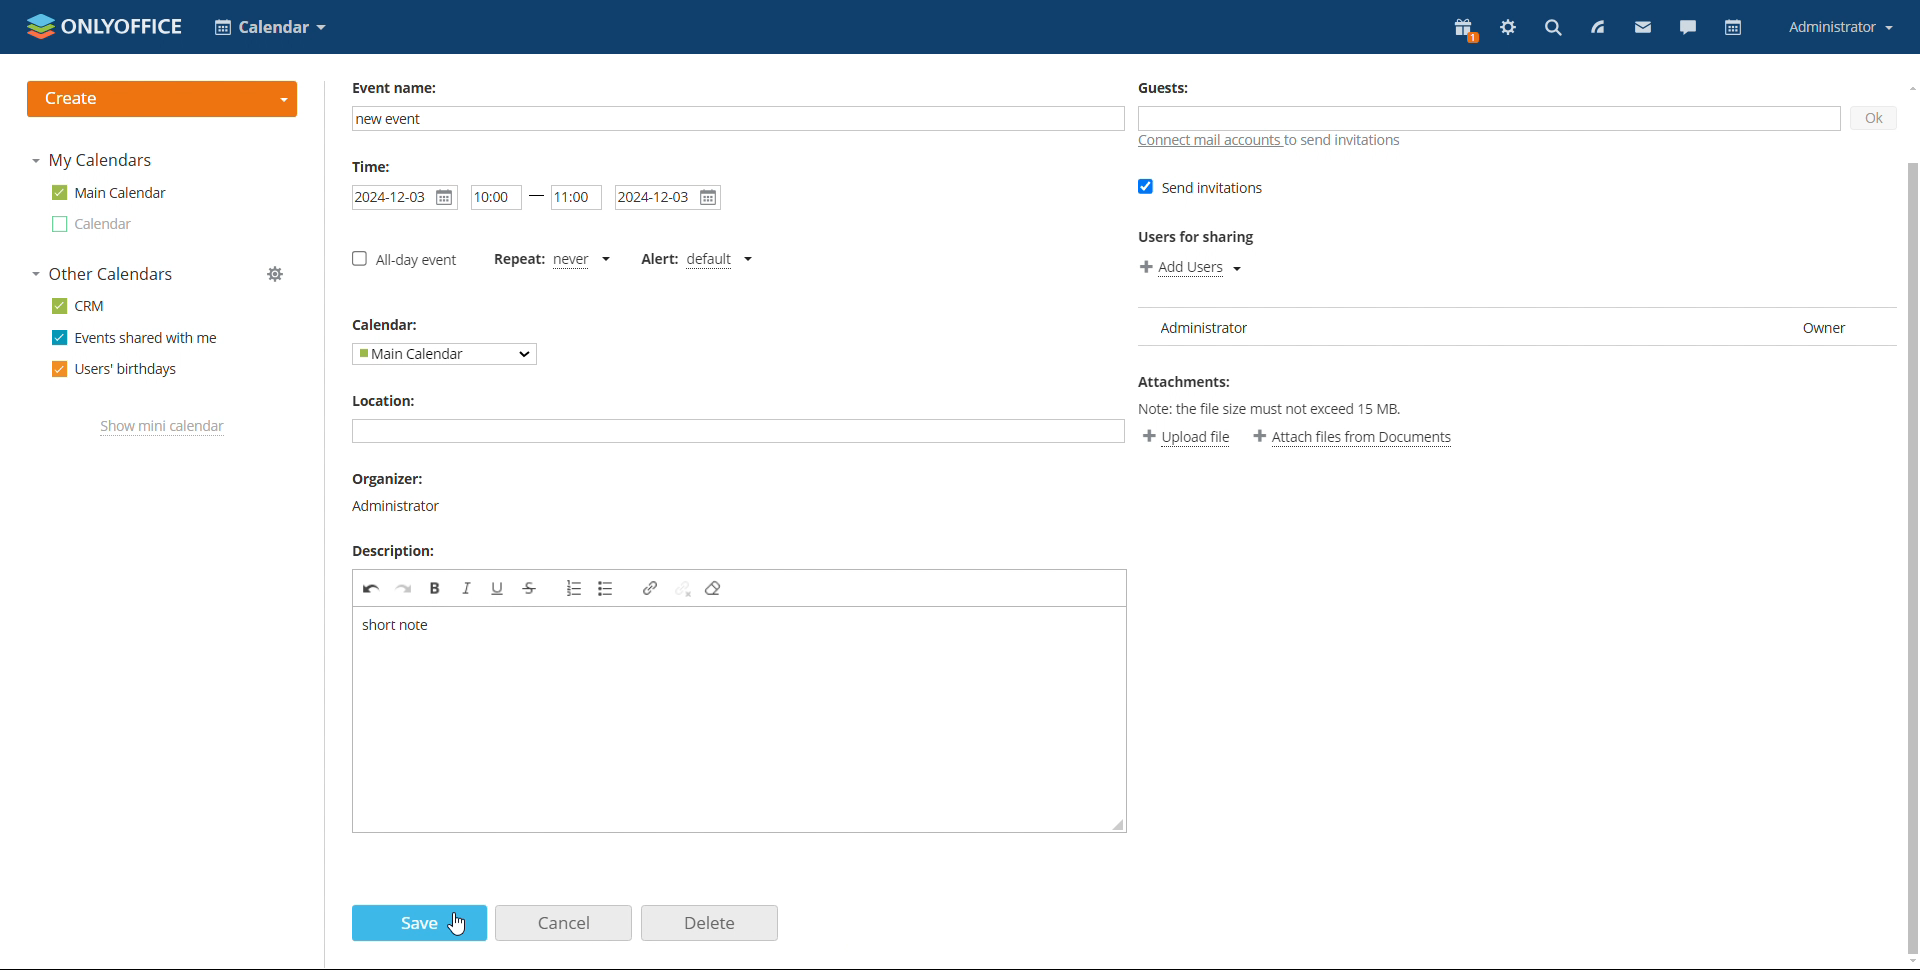 Image resolution: width=1920 pixels, height=970 pixels. I want to click on Time:, so click(377, 165).